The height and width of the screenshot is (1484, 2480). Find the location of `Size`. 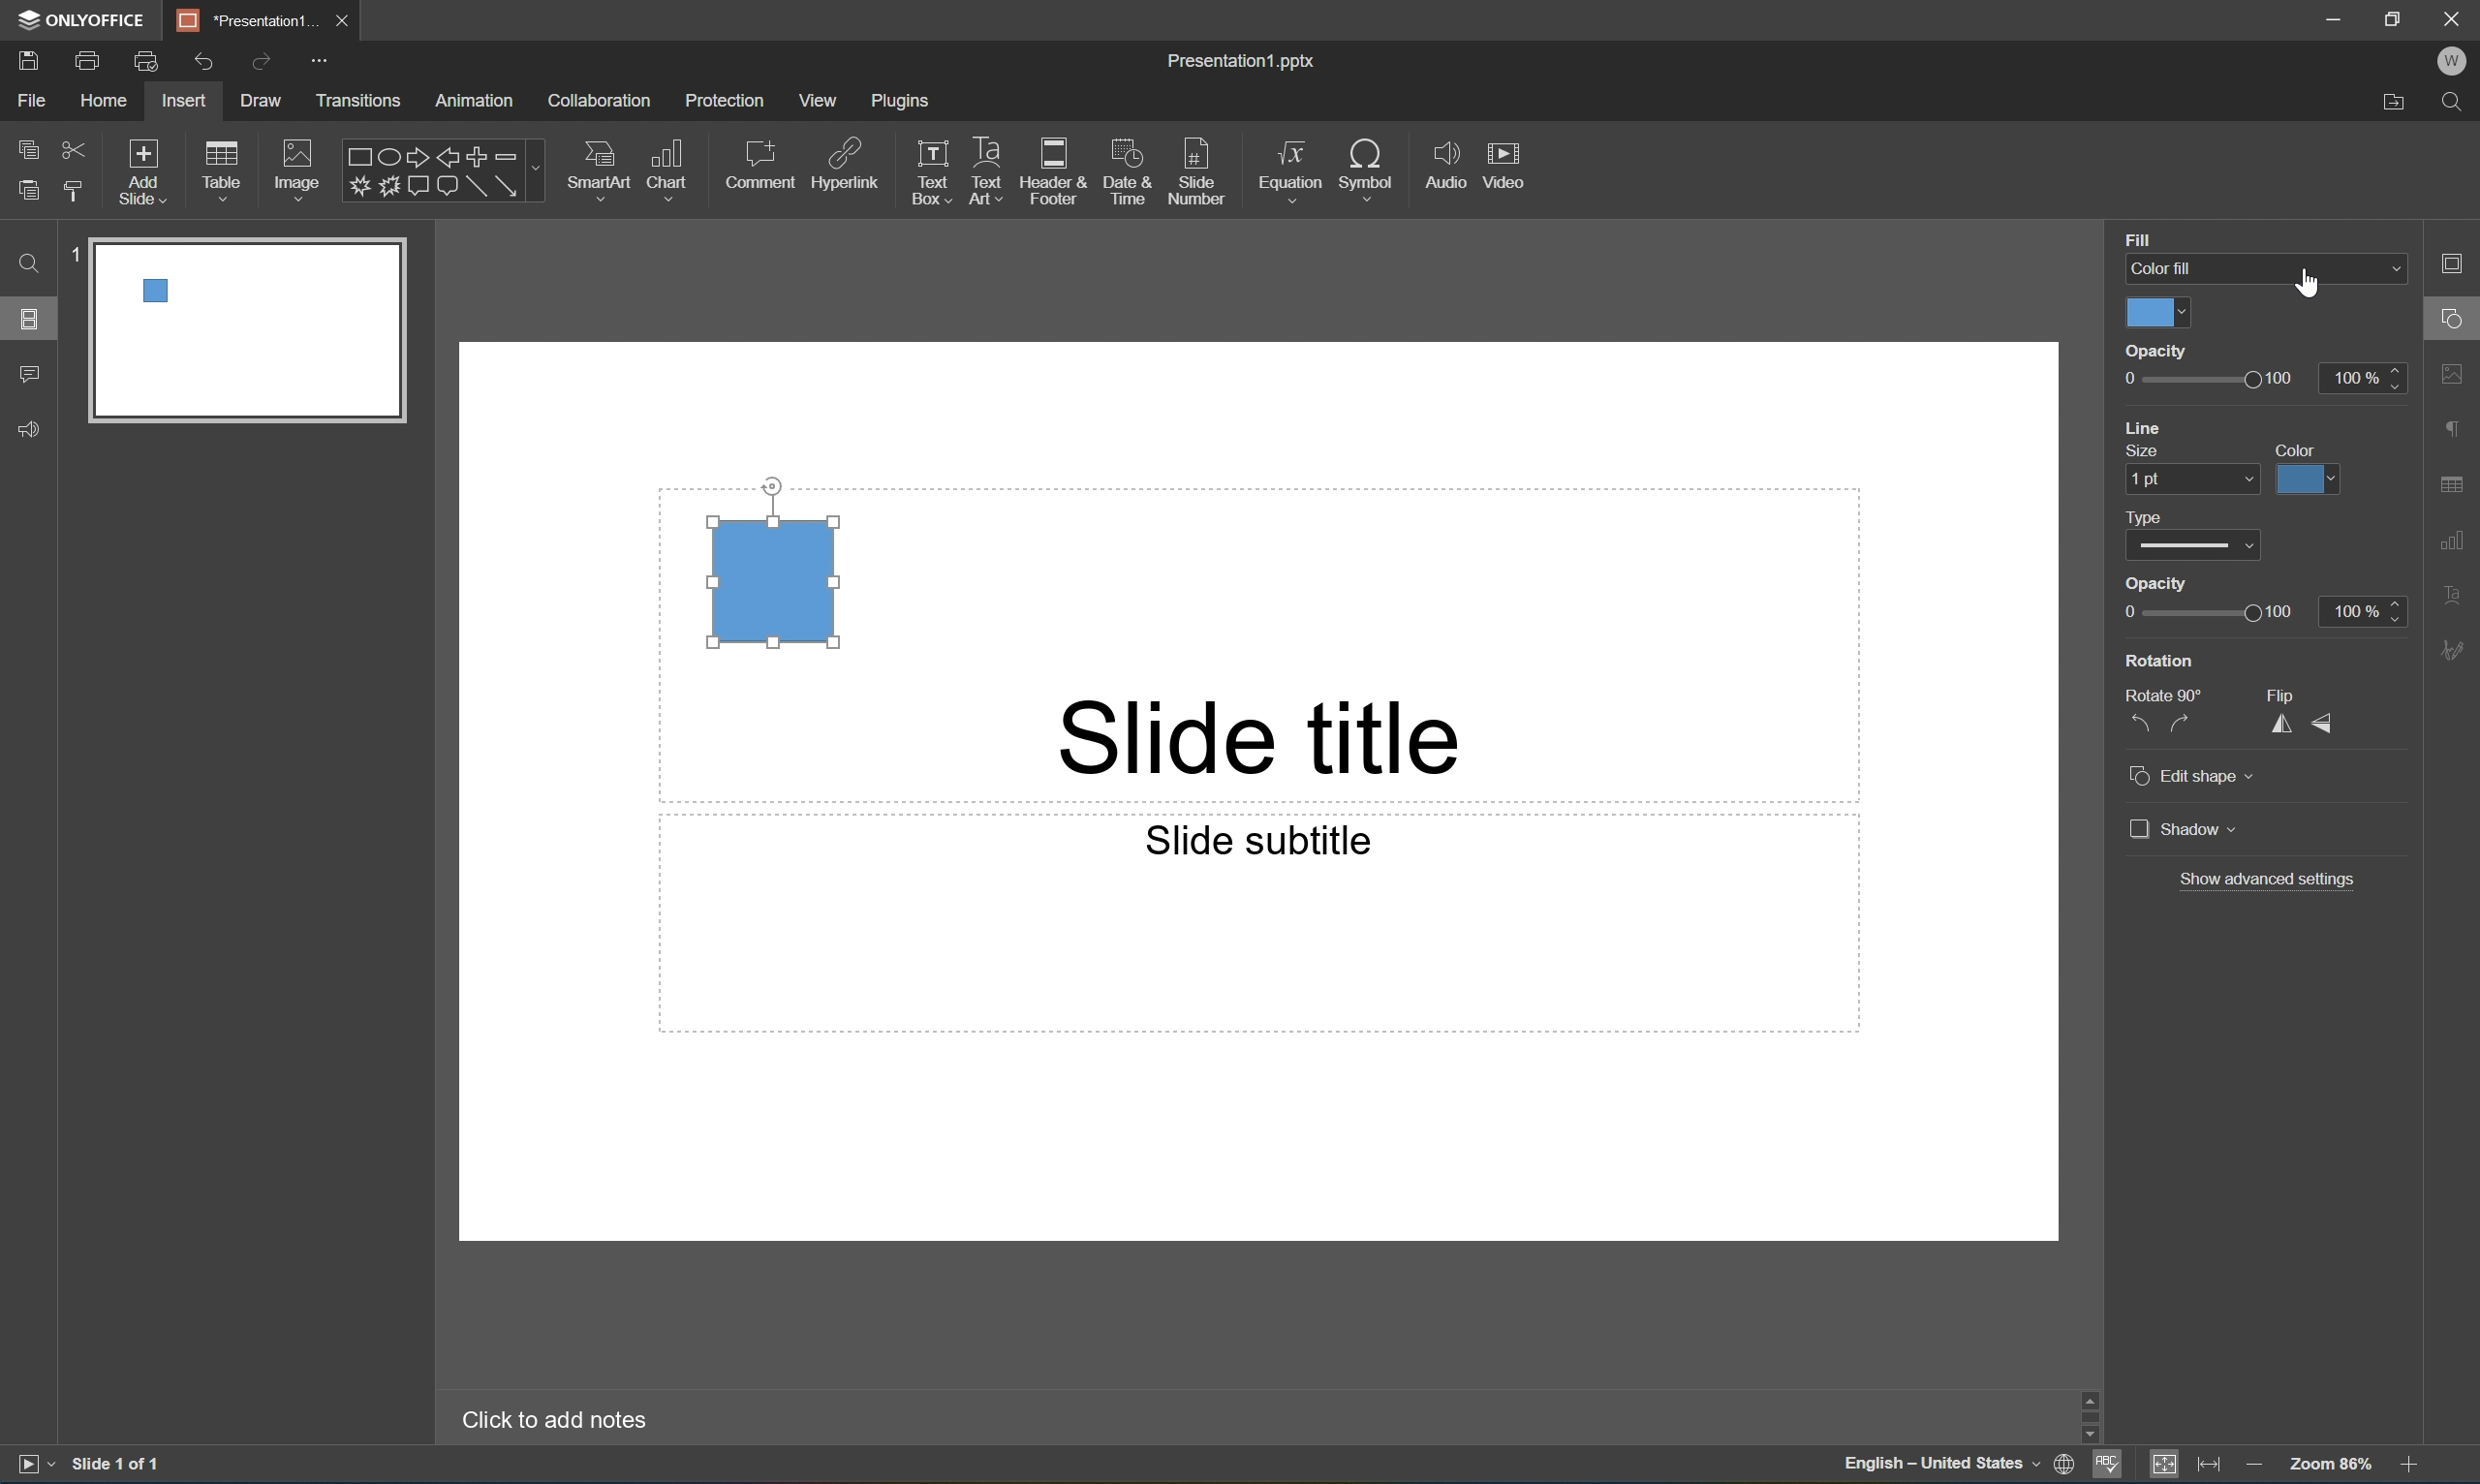

Size is located at coordinates (2138, 456).